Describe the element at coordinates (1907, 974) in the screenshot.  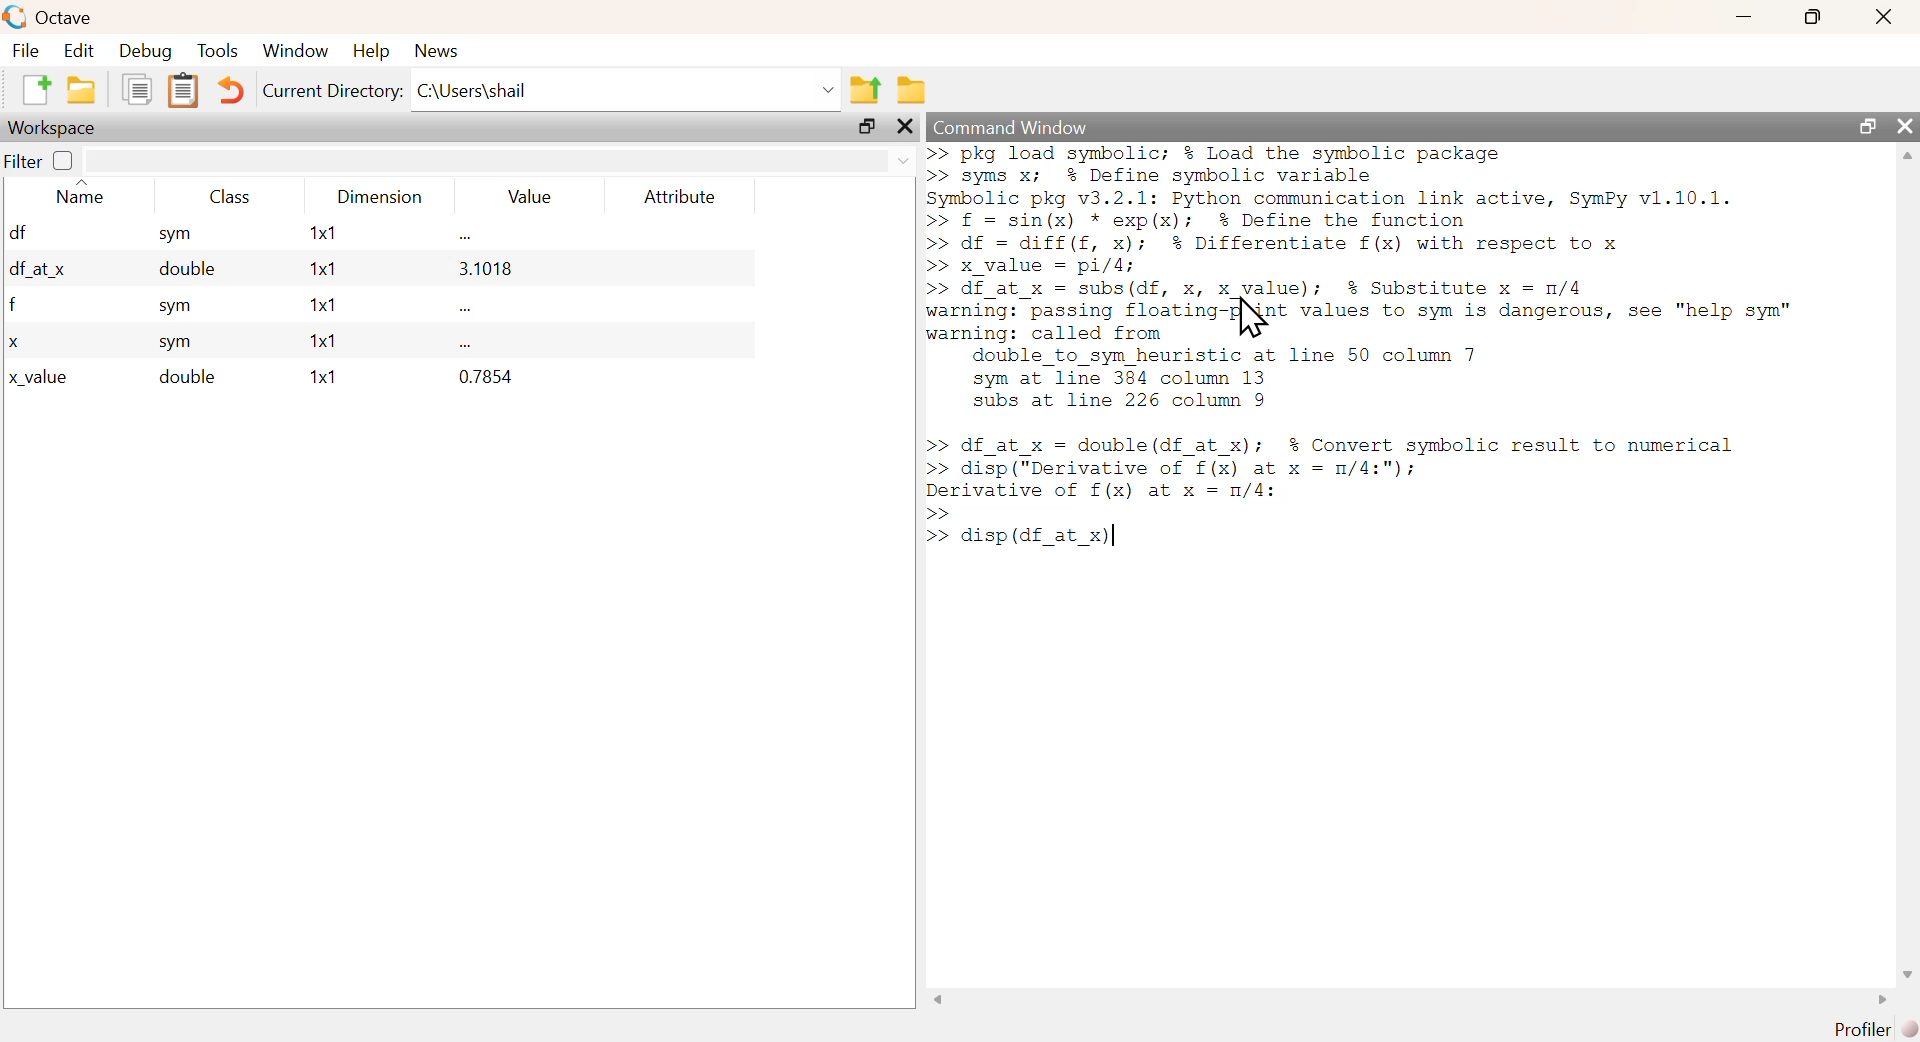
I see `scroll down` at that location.